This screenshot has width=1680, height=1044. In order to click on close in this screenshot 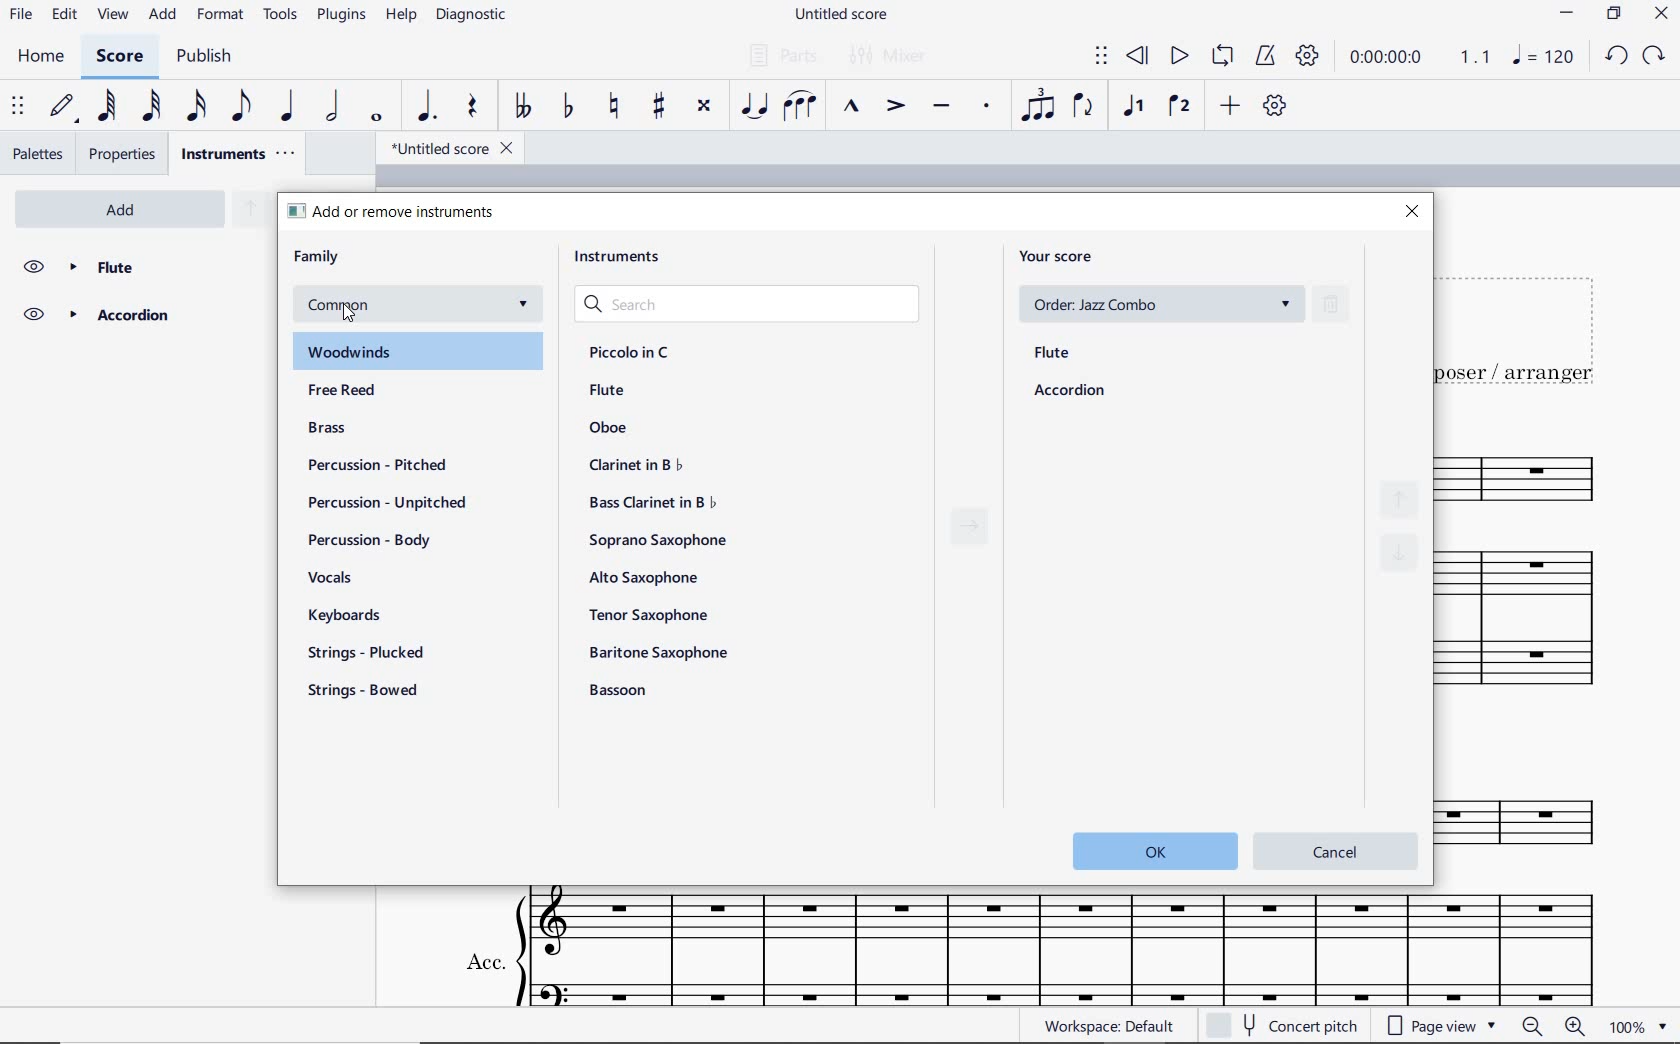, I will do `click(1414, 210)`.